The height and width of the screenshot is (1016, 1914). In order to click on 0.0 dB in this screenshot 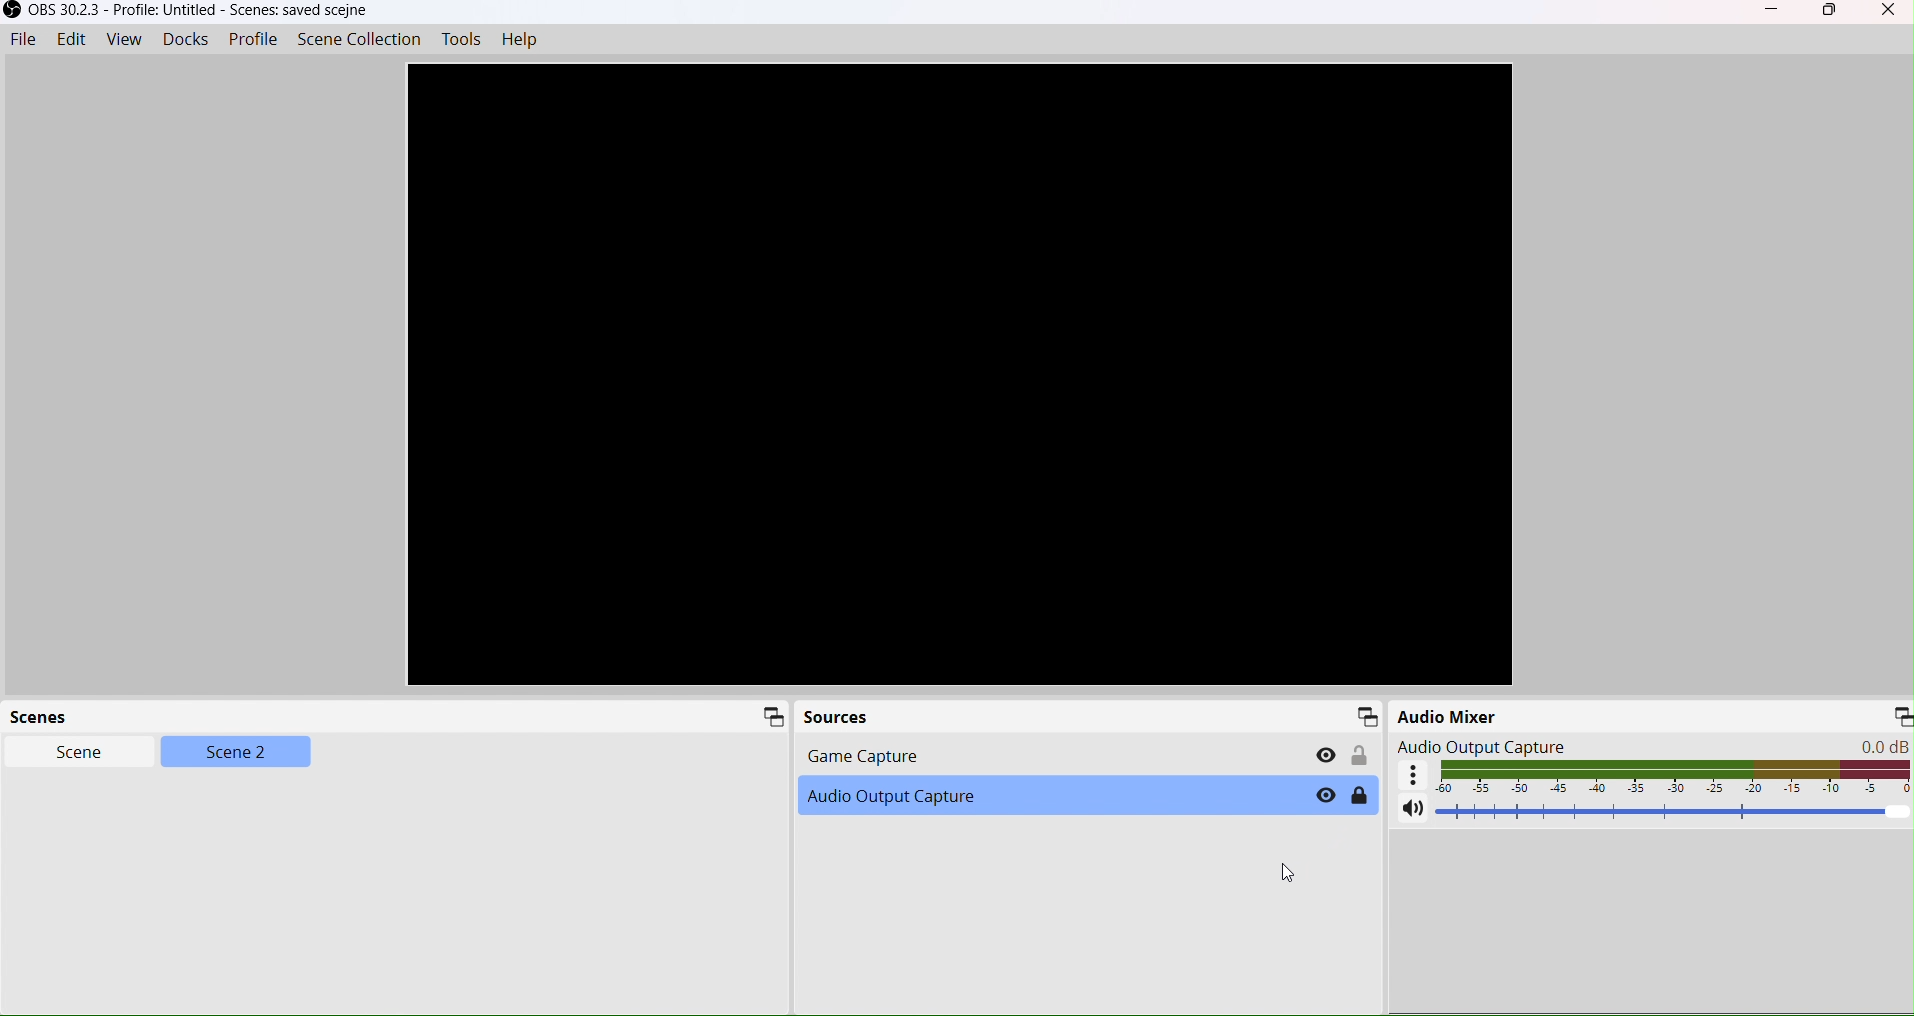, I will do `click(1860, 745)`.